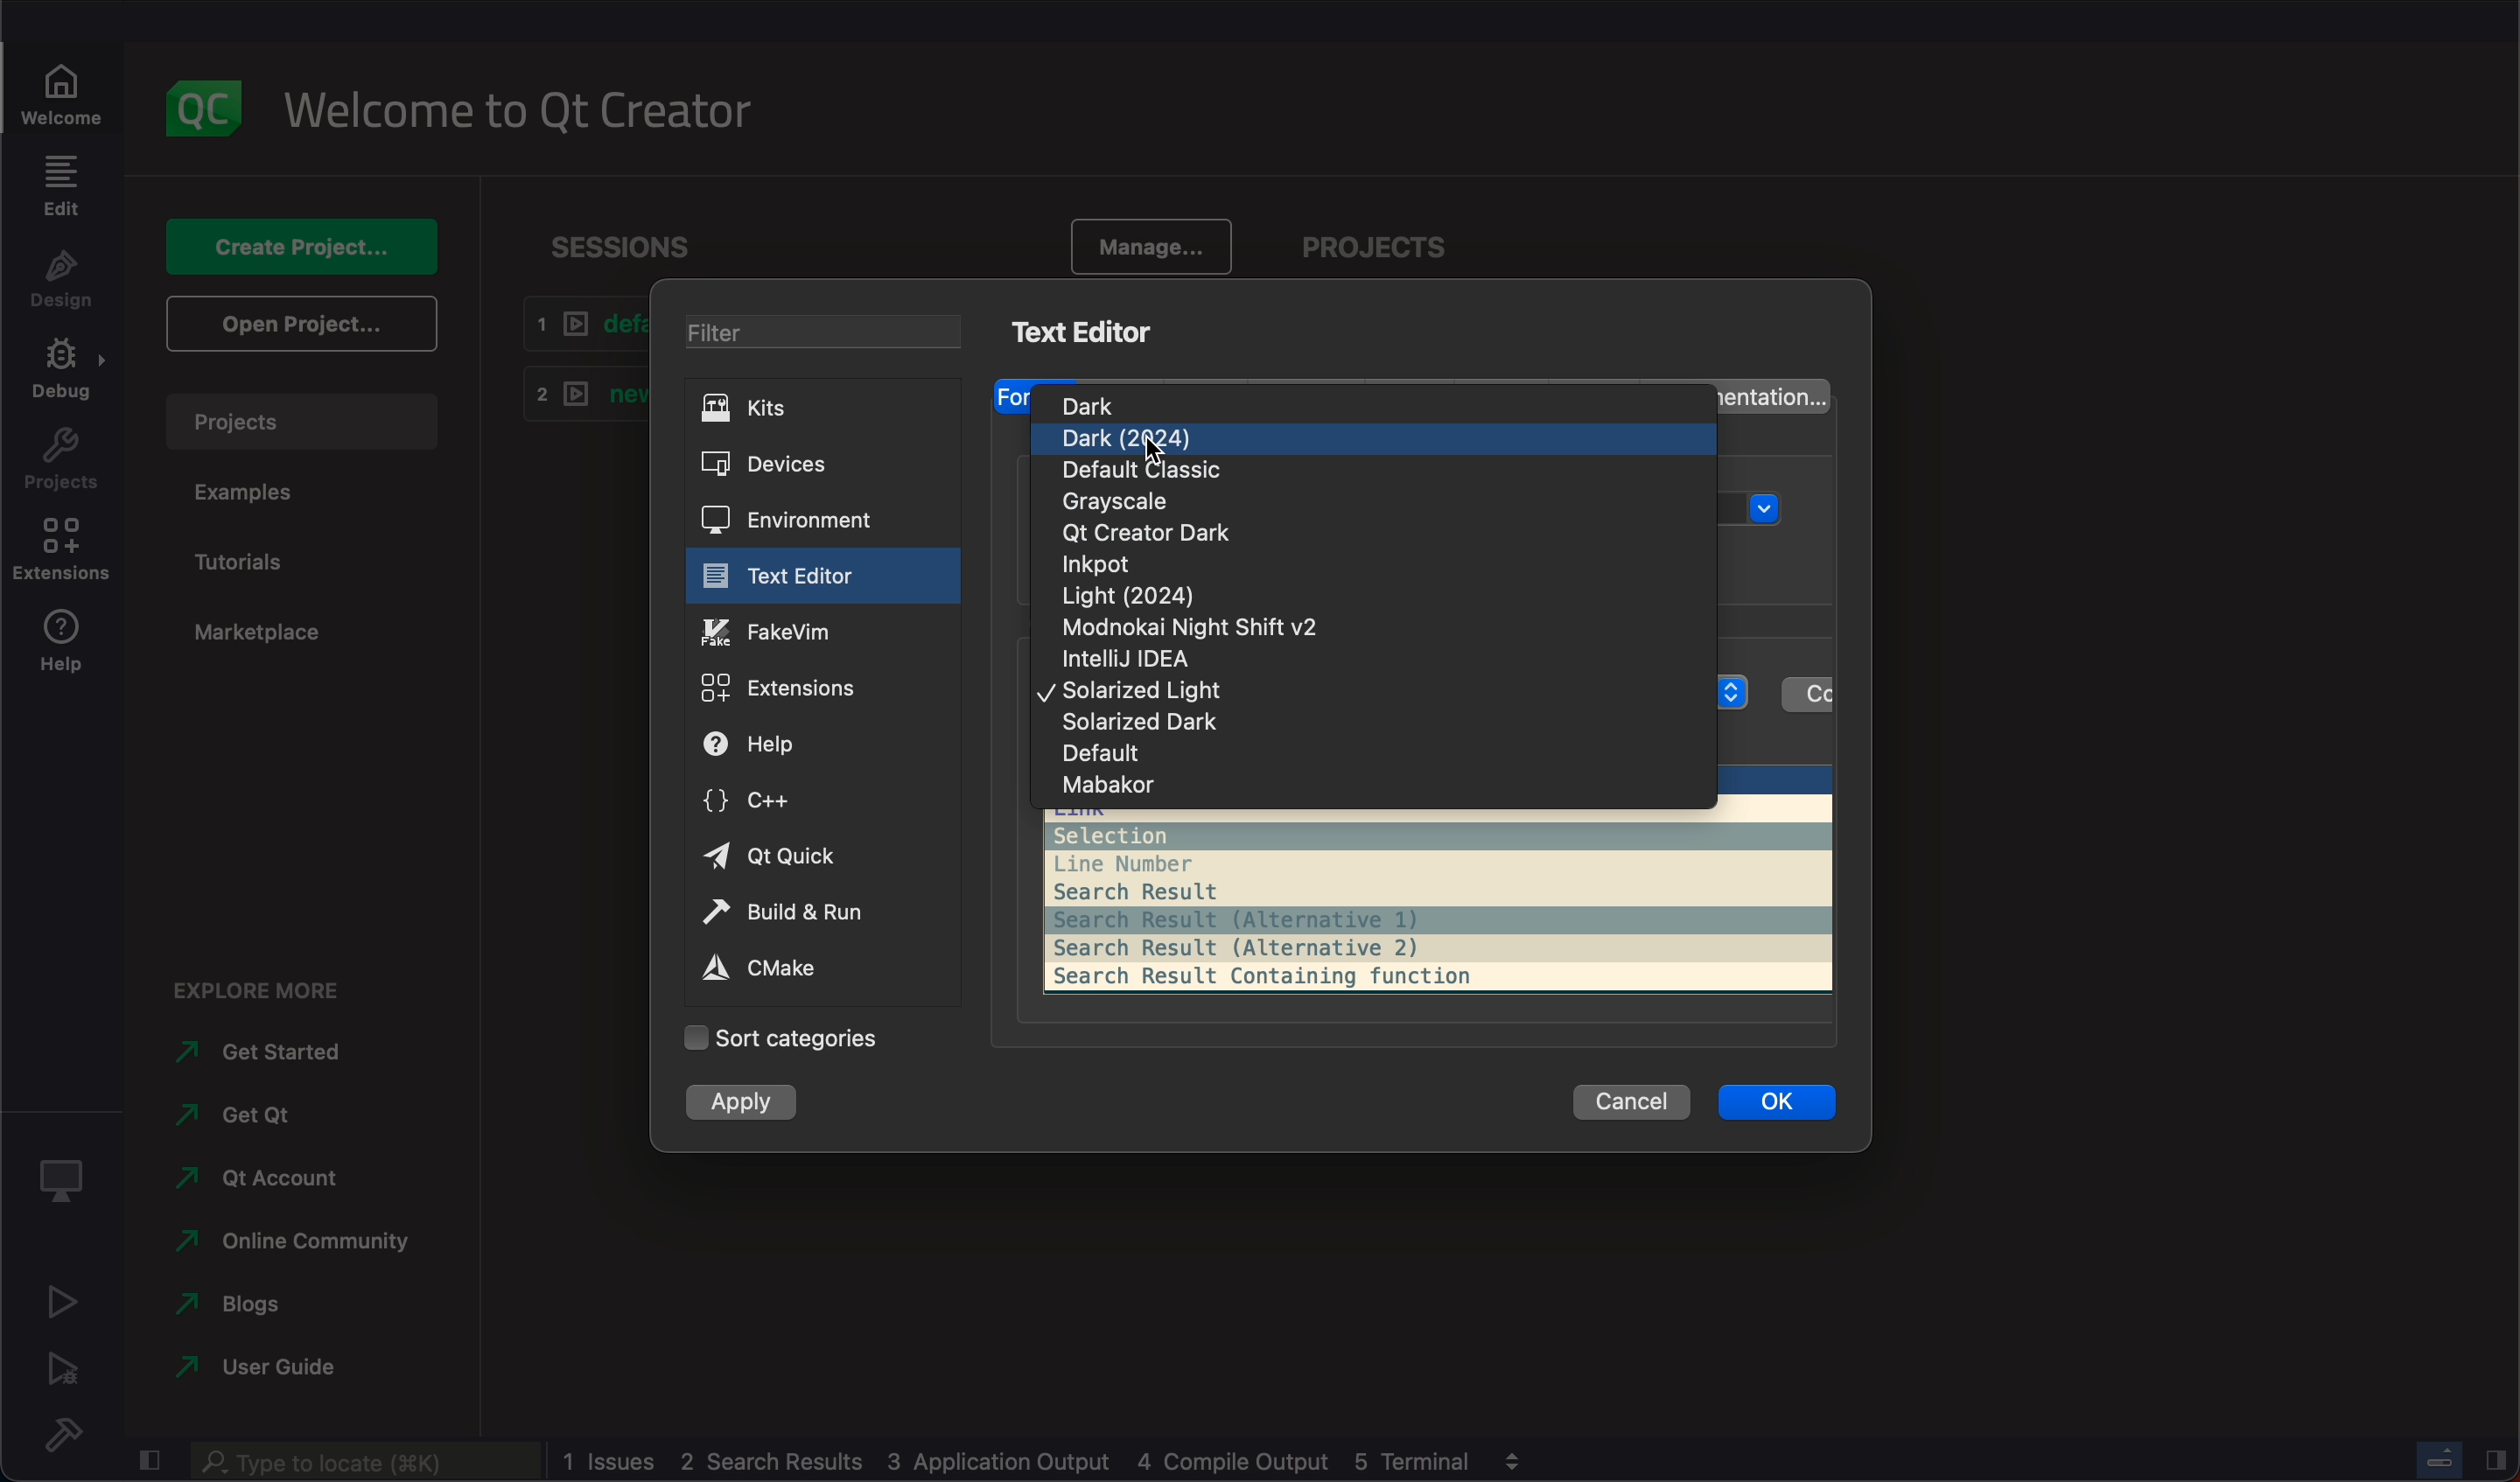  Describe the element at coordinates (60, 553) in the screenshot. I see `extension` at that location.